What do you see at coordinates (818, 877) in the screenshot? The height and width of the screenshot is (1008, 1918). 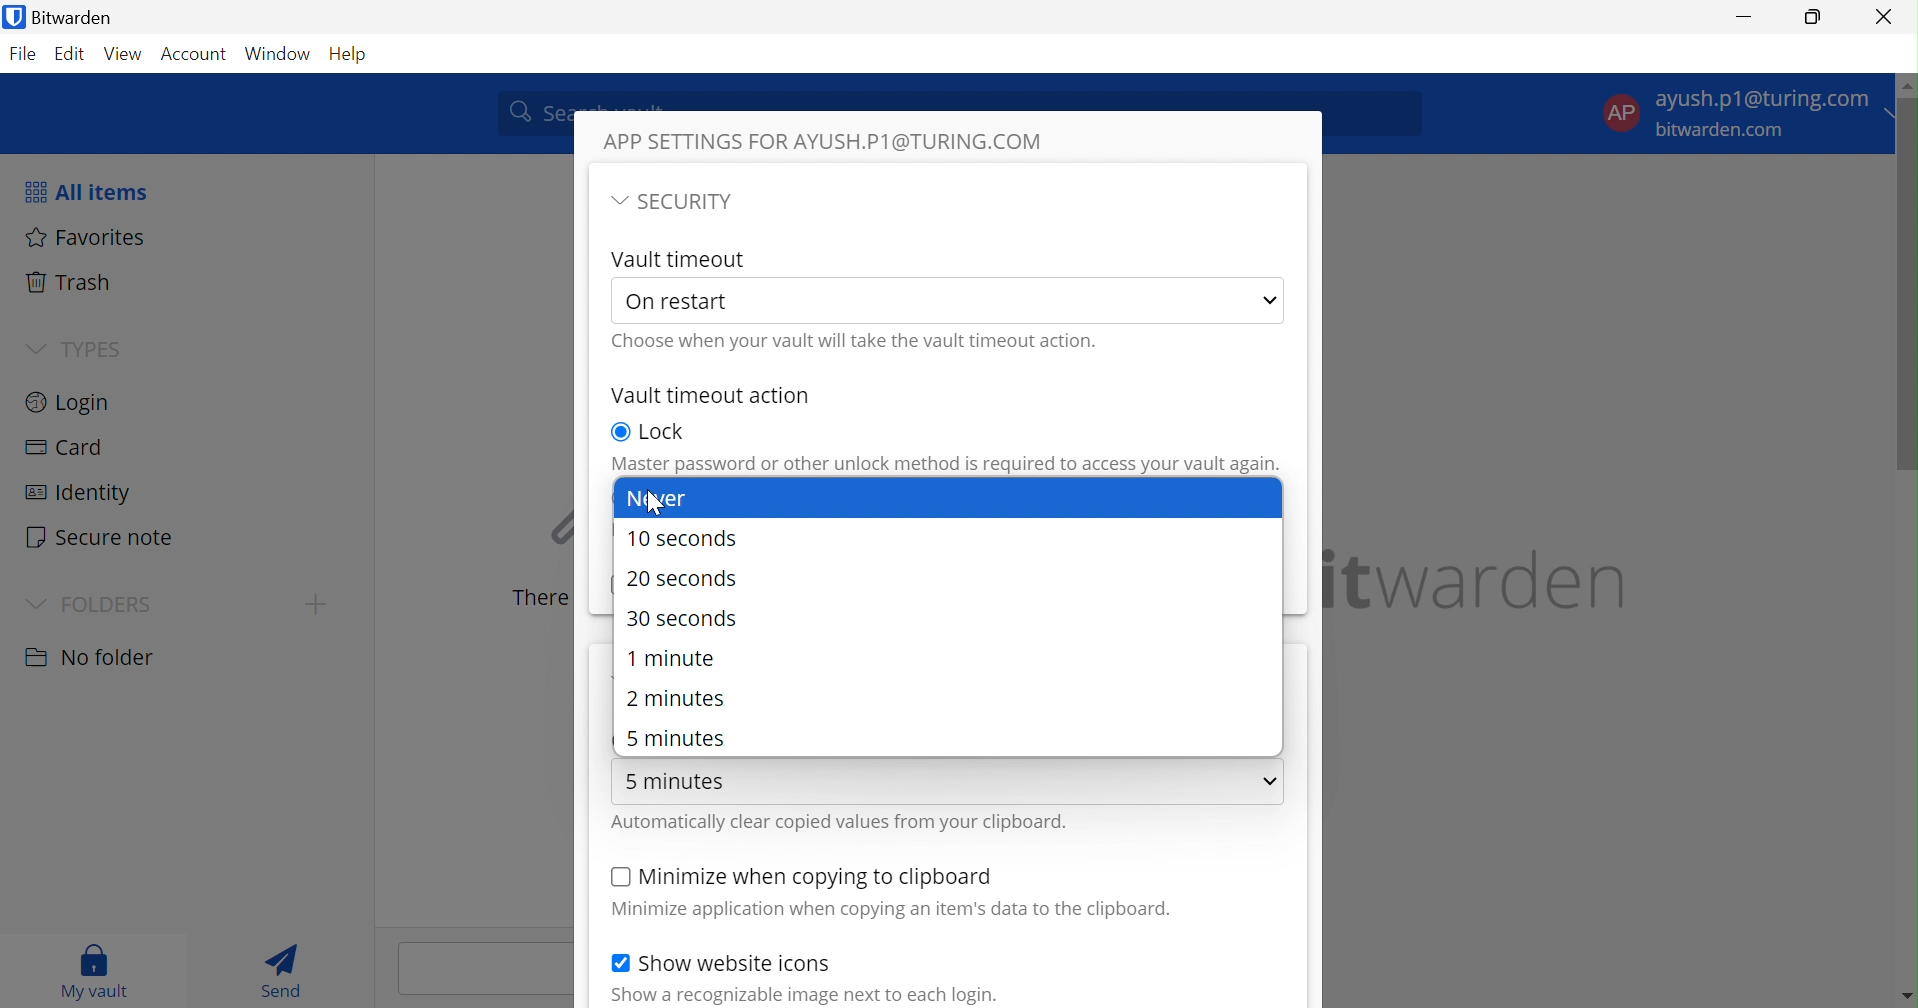 I see `Minimize when copying to clipboard` at bounding box center [818, 877].